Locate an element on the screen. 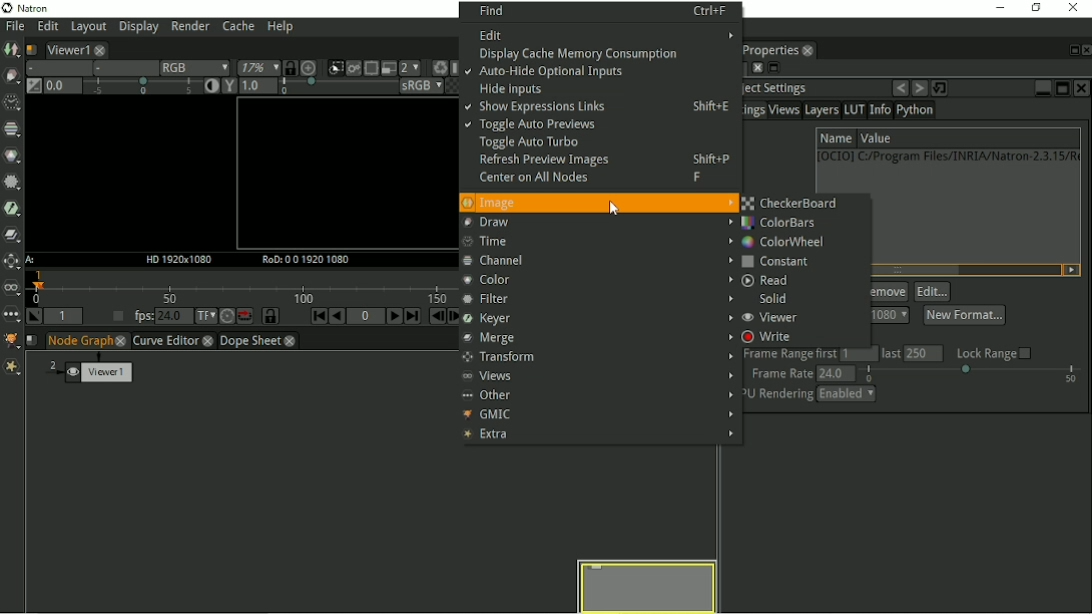  Float pane is located at coordinates (1070, 50).